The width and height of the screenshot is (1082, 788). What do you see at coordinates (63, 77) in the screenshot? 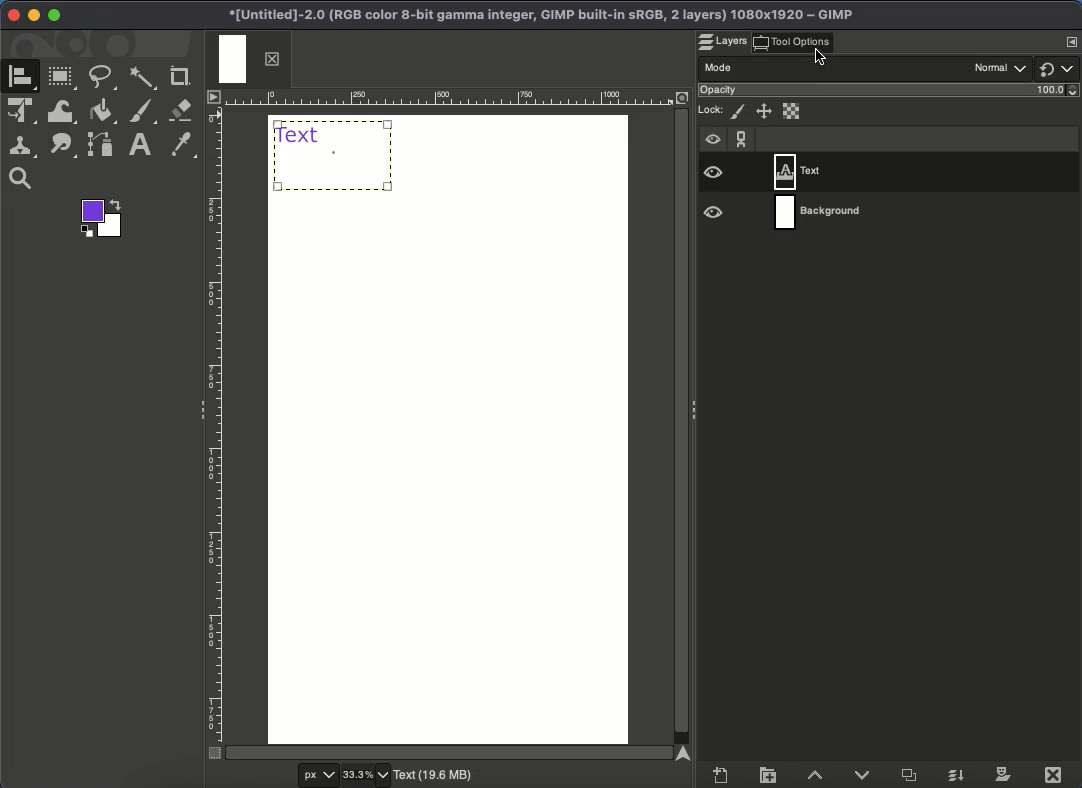
I see `Rectangular tool` at bounding box center [63, 77].